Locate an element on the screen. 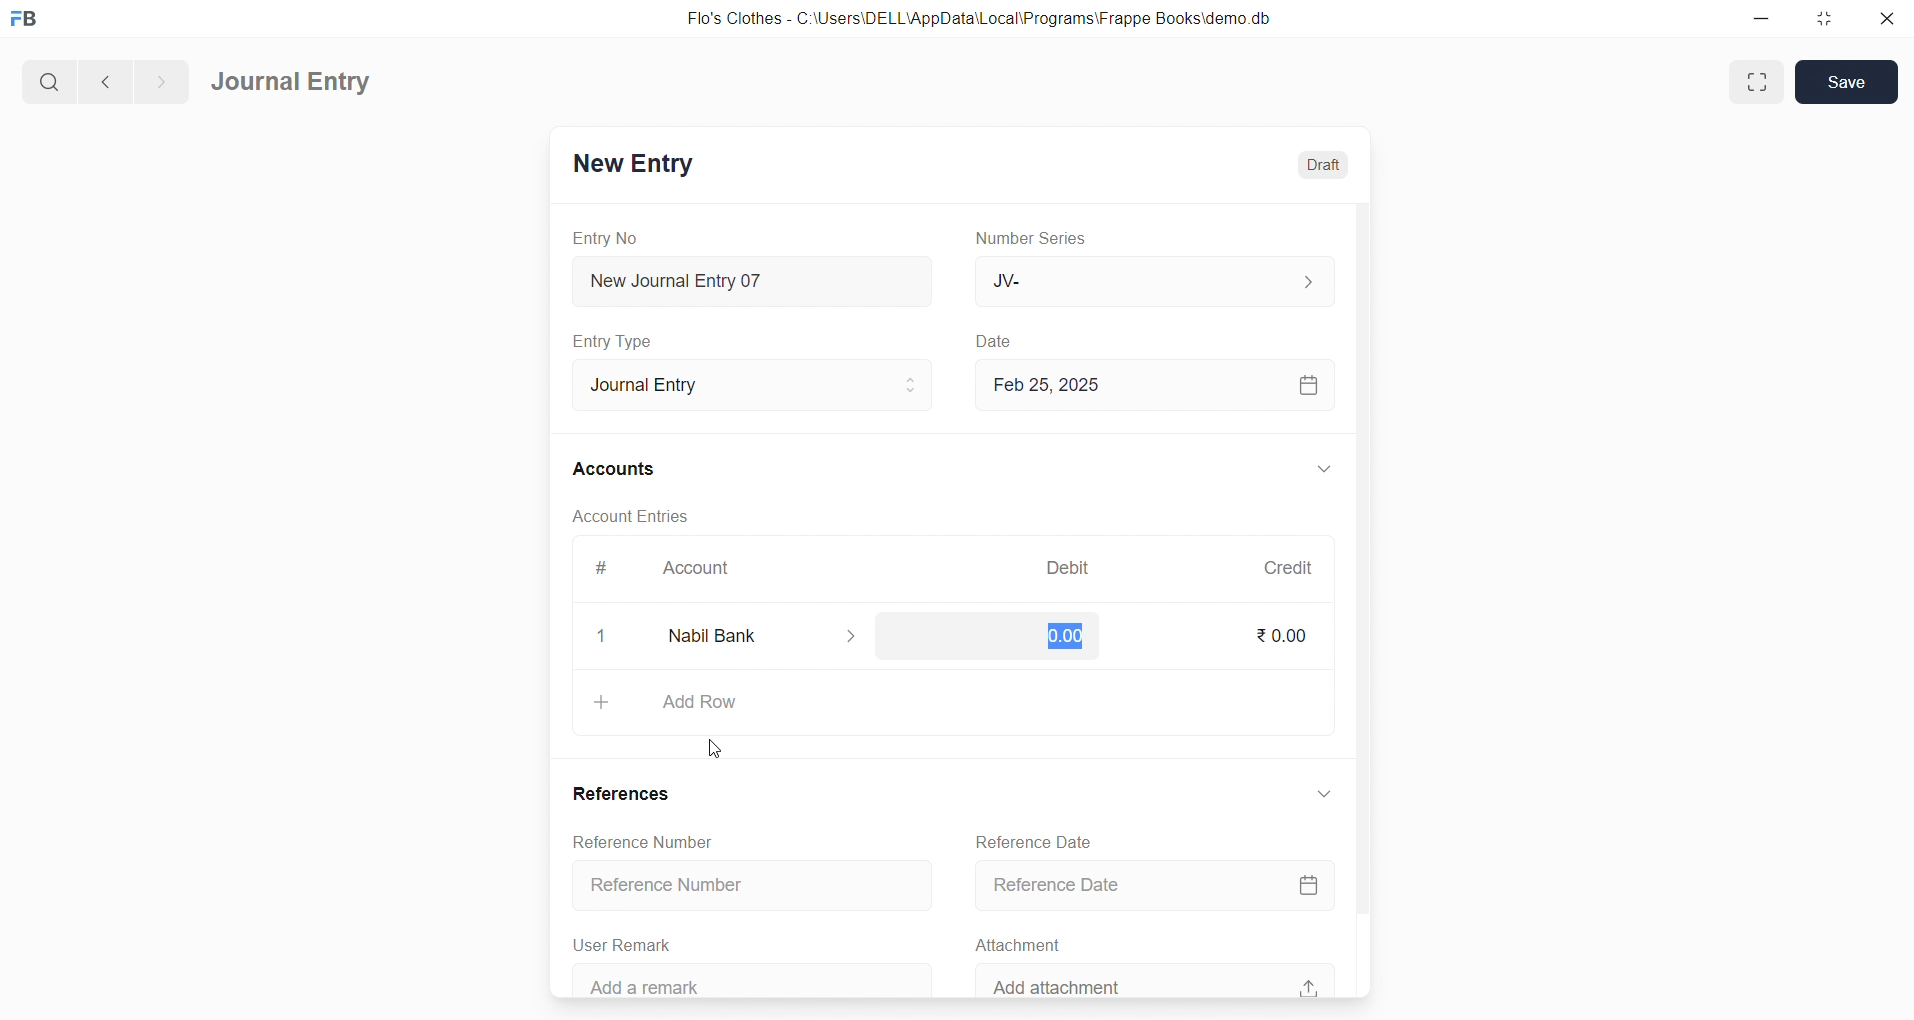 The height and width of the screenshot is (1020, 1914). minimize is located at coordinates (1760, 20).